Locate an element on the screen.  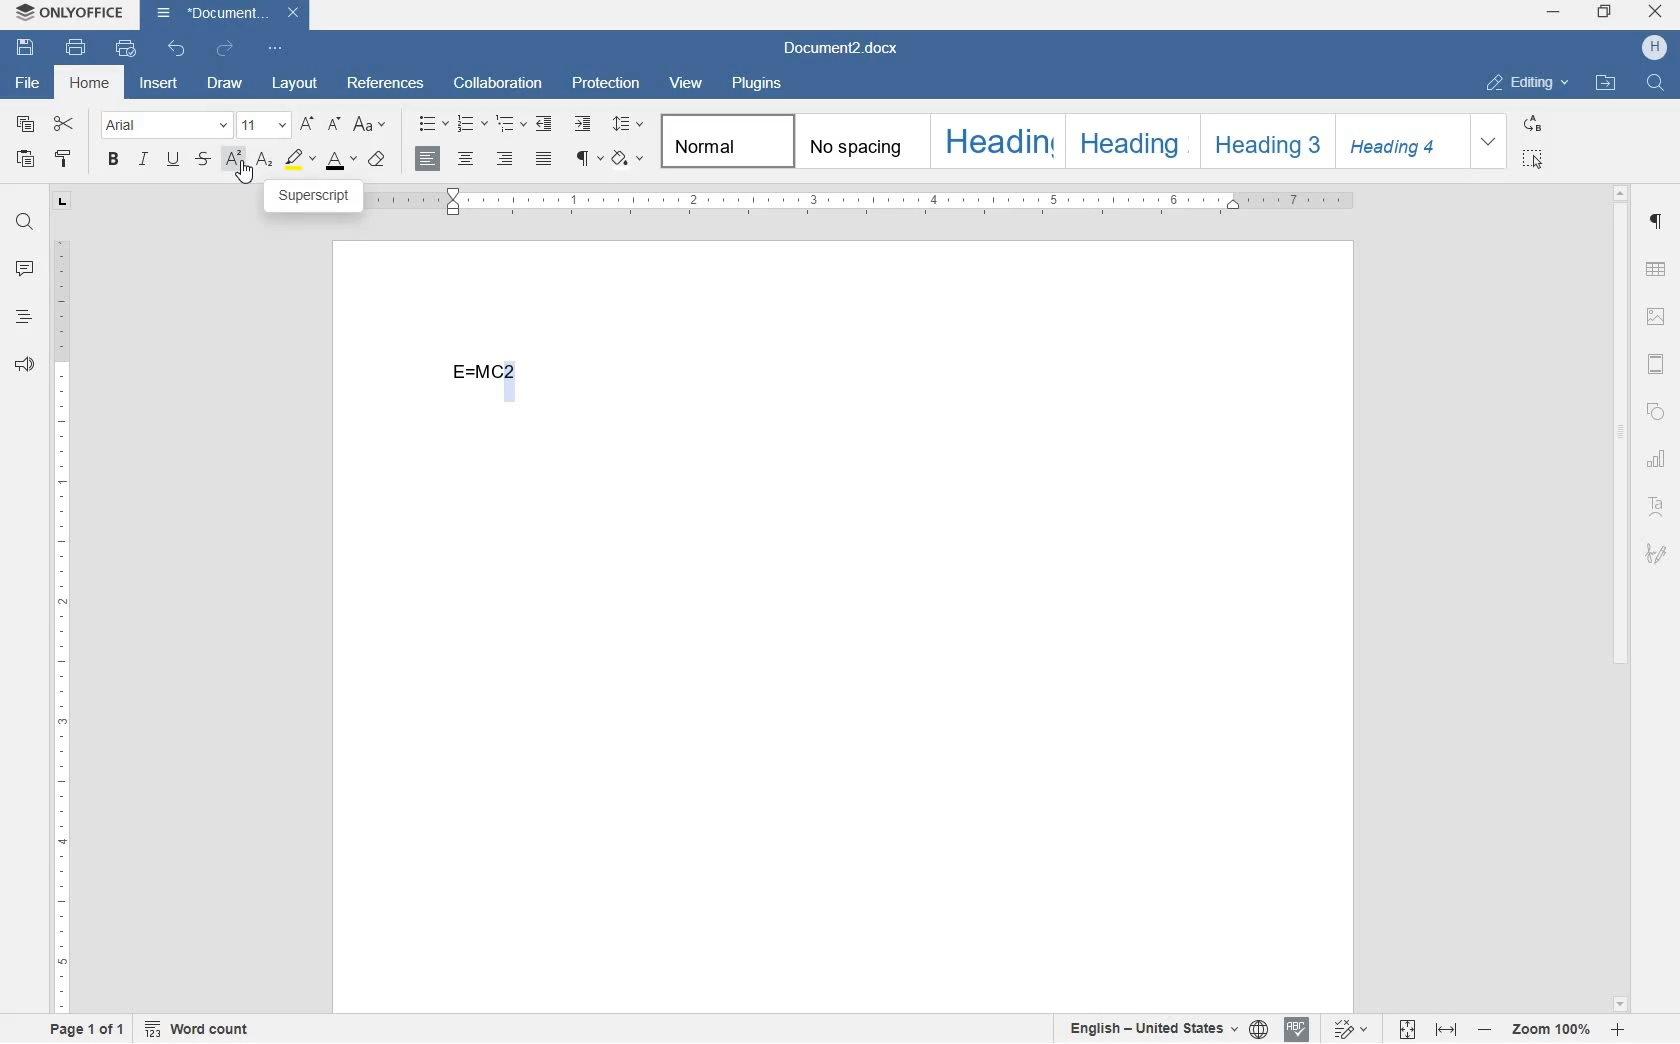
plugins is located at coordinates (761, 84).